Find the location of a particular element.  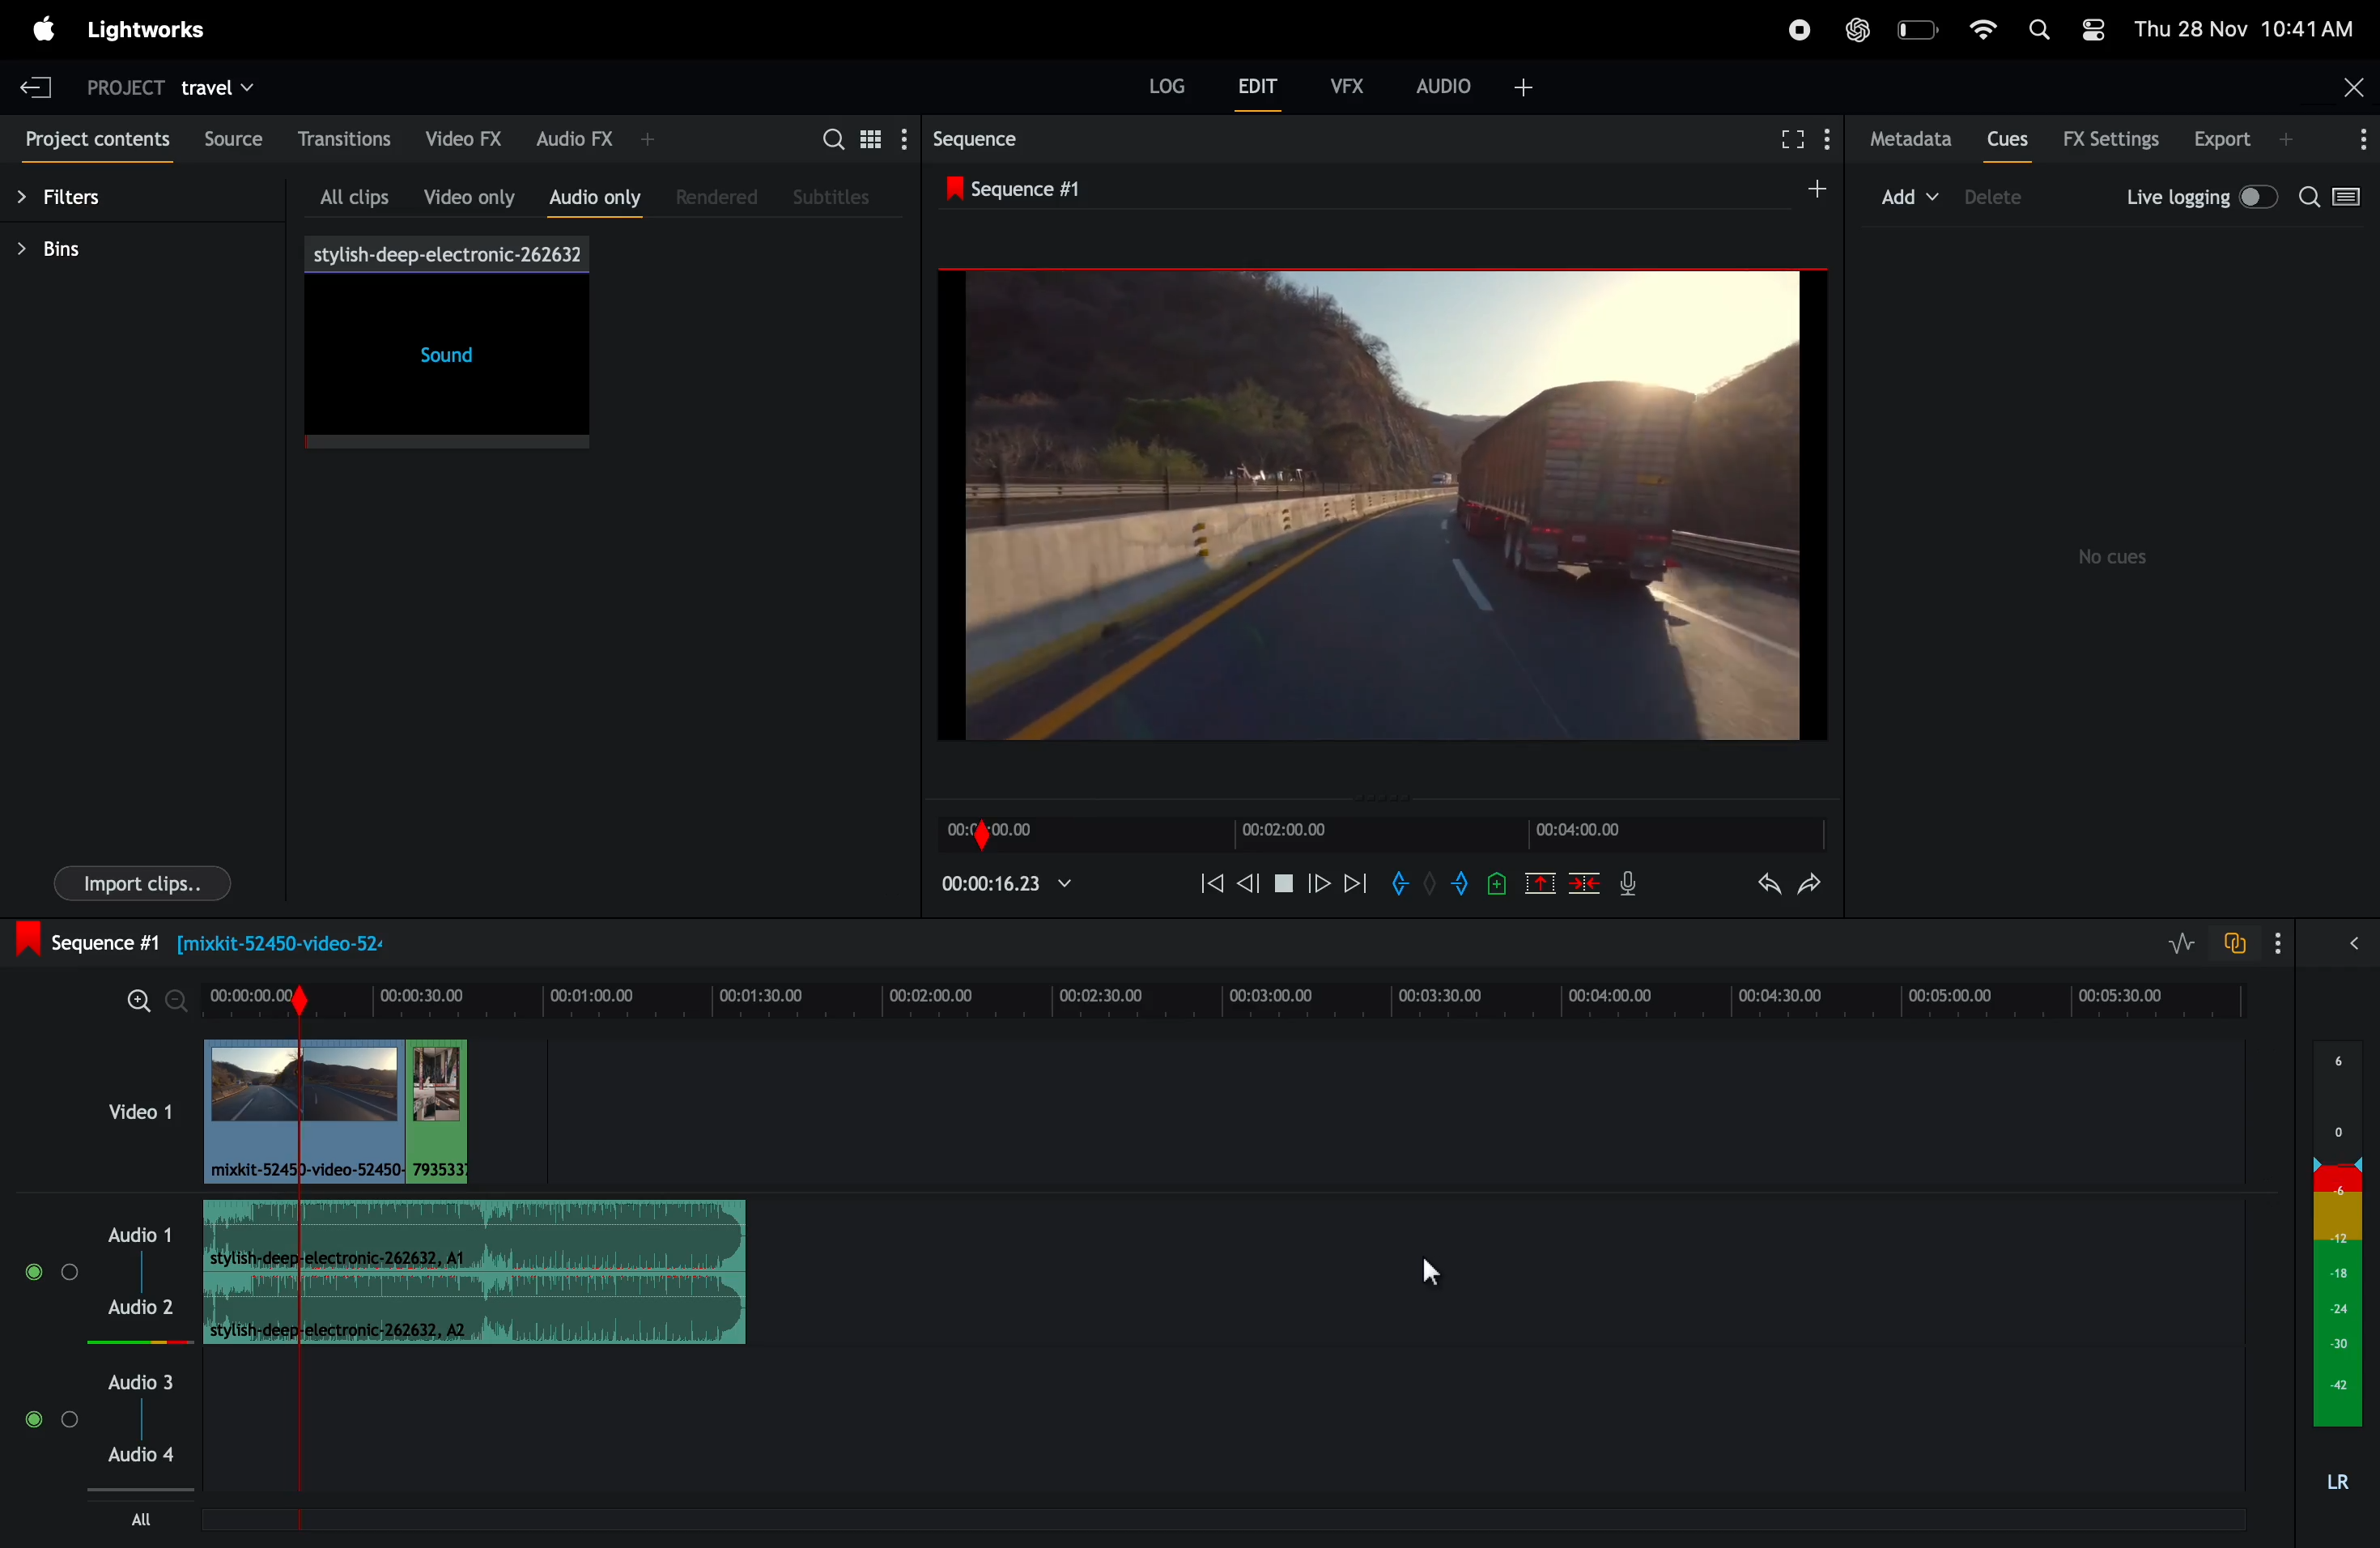

mic is located at coordinates (1632, 885).